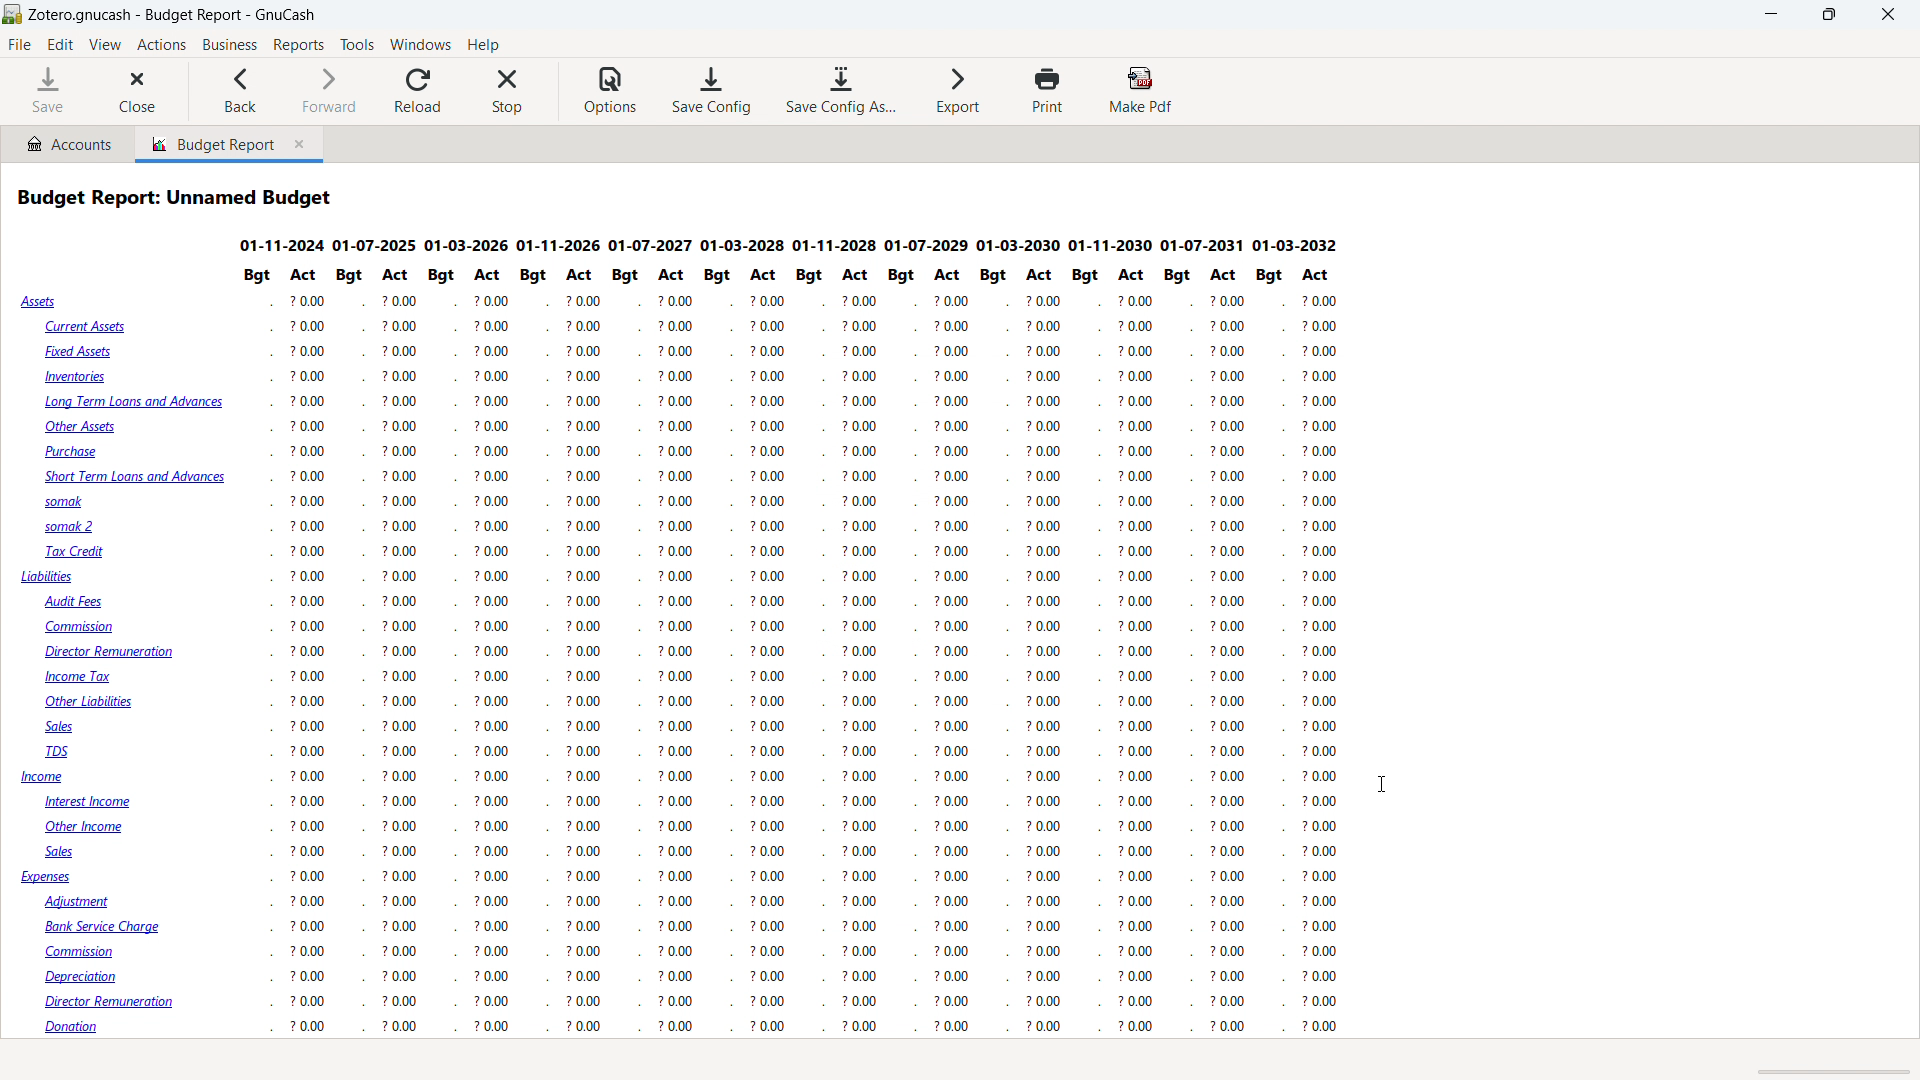 The image size is (1920, 1080). Describe the element at coordinates (959, 89) in the screenshot. I see `export` at that location.